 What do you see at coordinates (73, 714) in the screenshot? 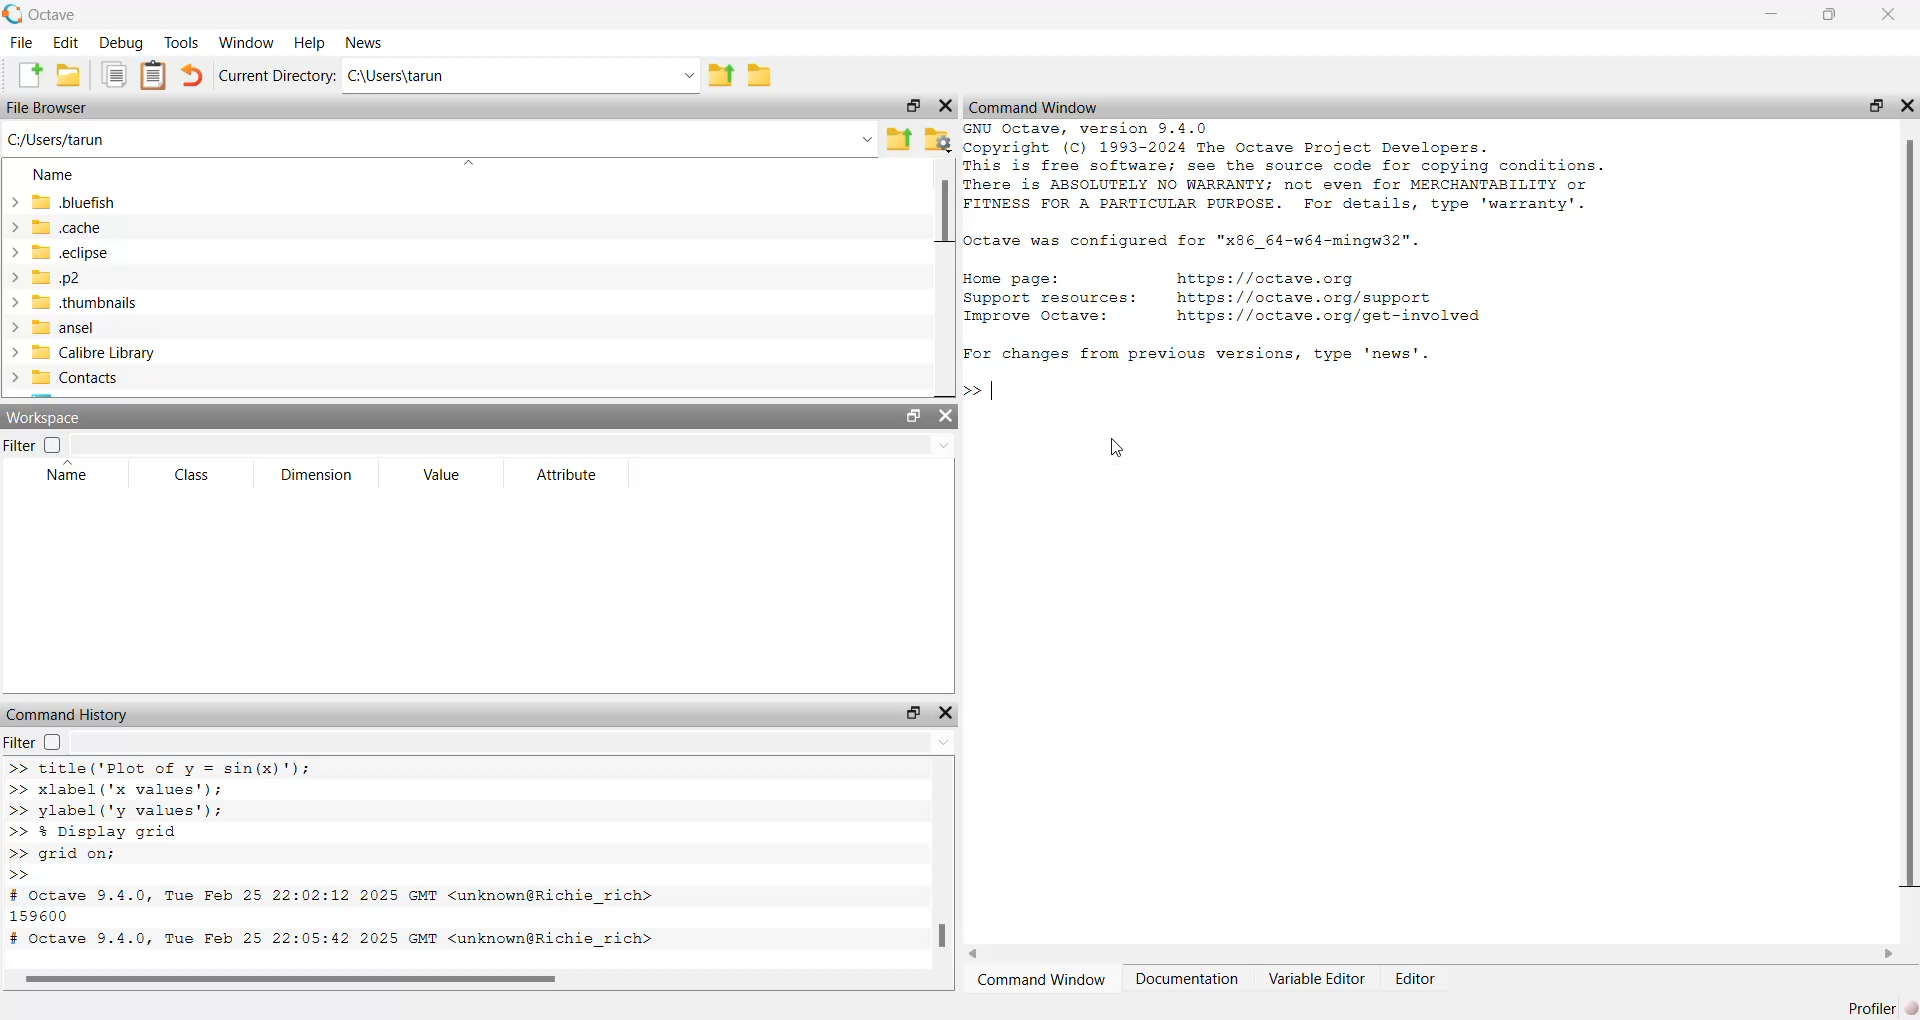
I see `Command History` at bounding box center [73, 714].